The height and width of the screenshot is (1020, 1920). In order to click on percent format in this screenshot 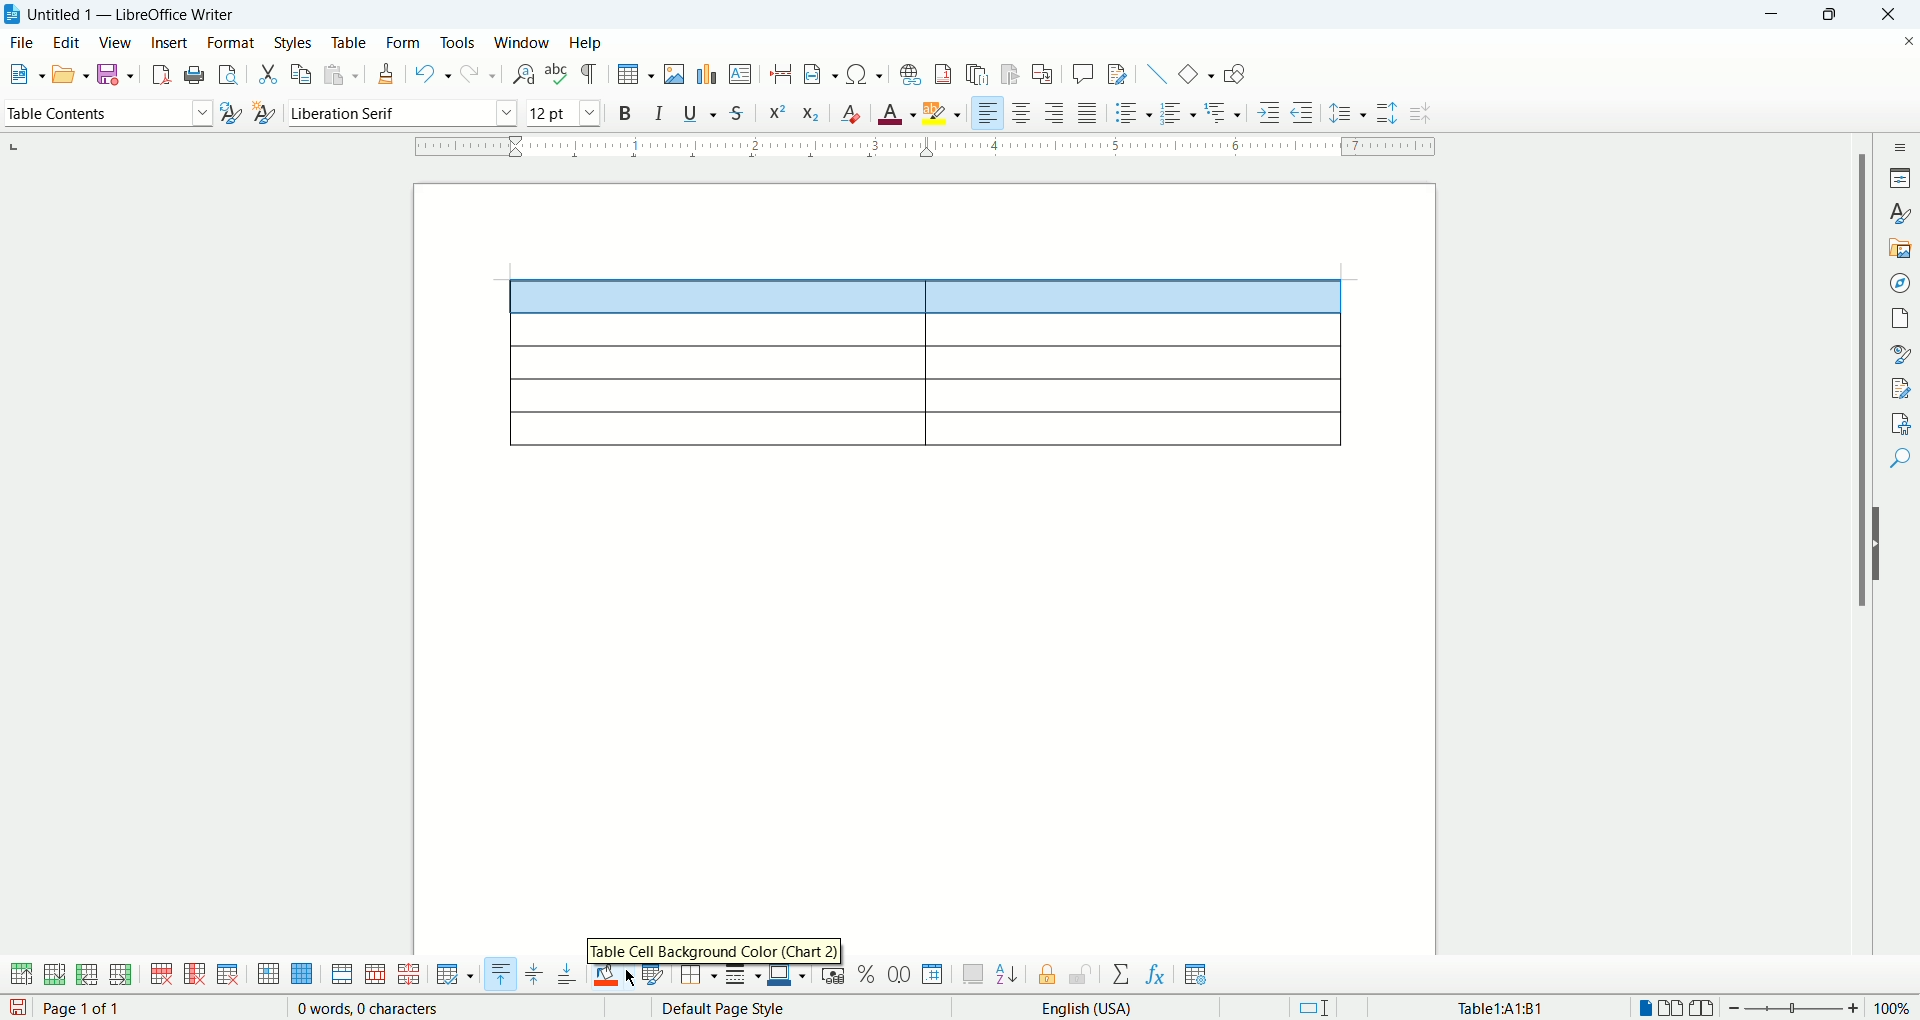, I will do `click(869, 974)`.